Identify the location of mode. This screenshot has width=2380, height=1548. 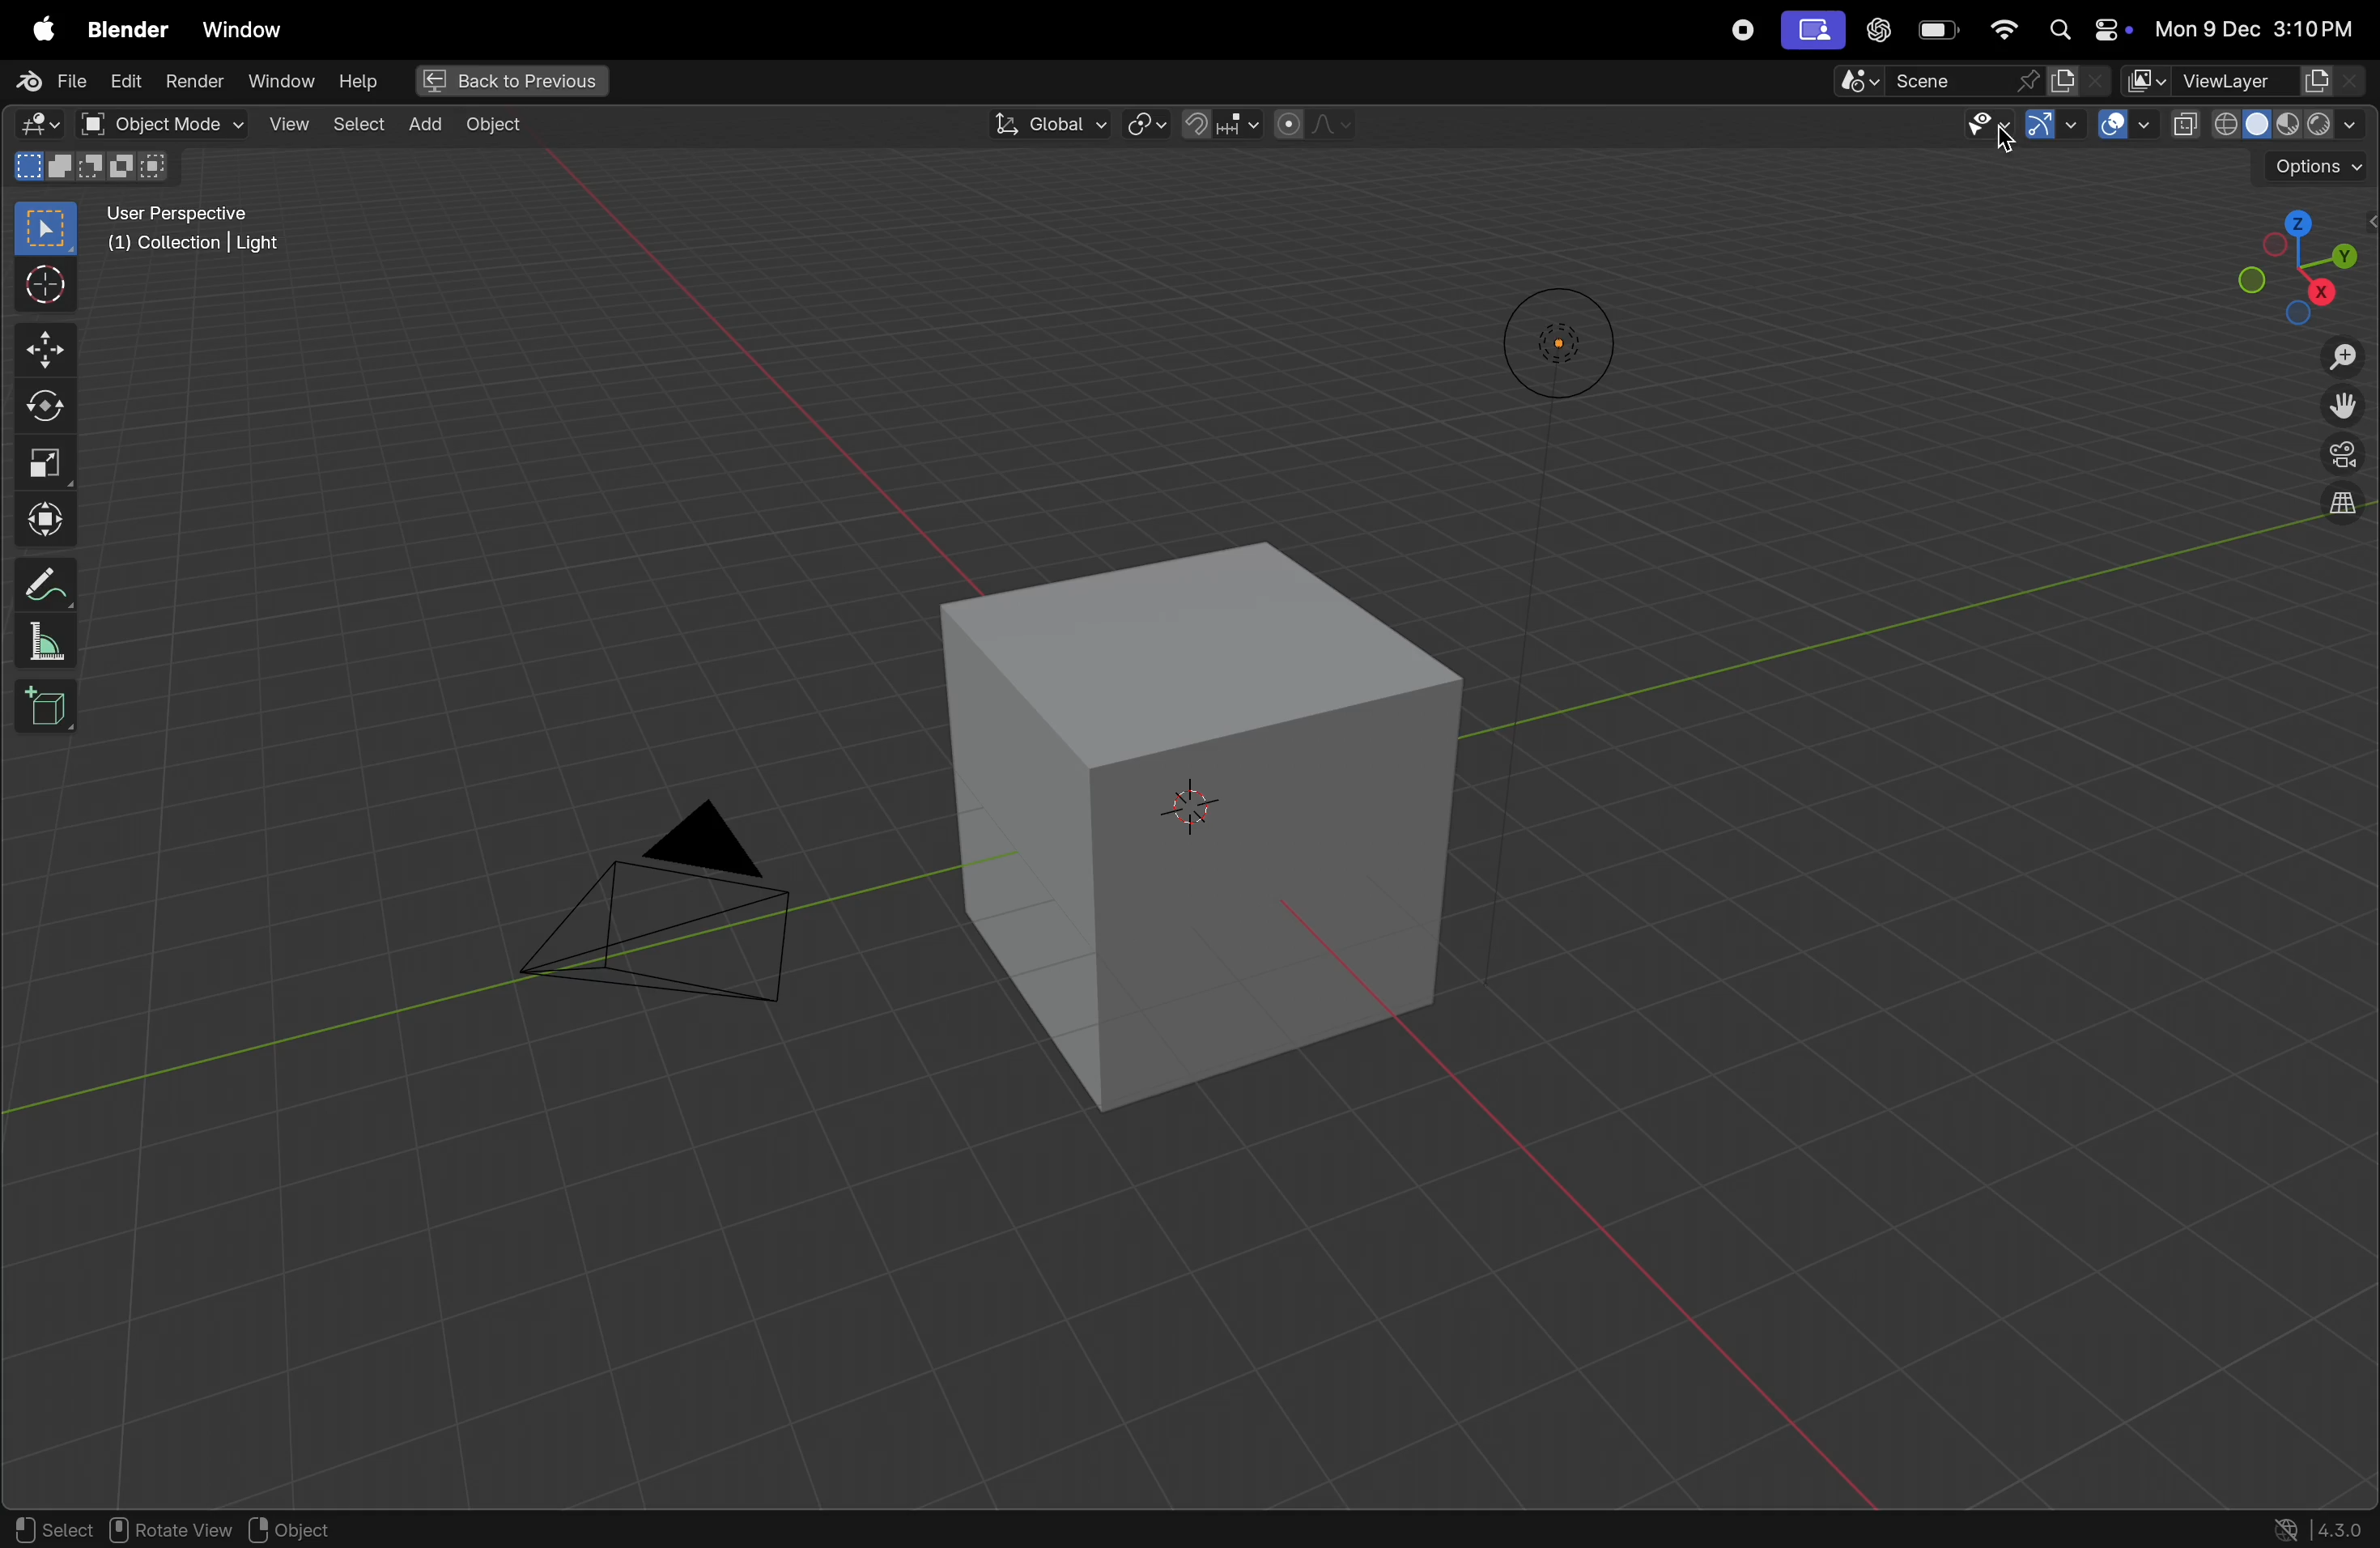
(93, 167).